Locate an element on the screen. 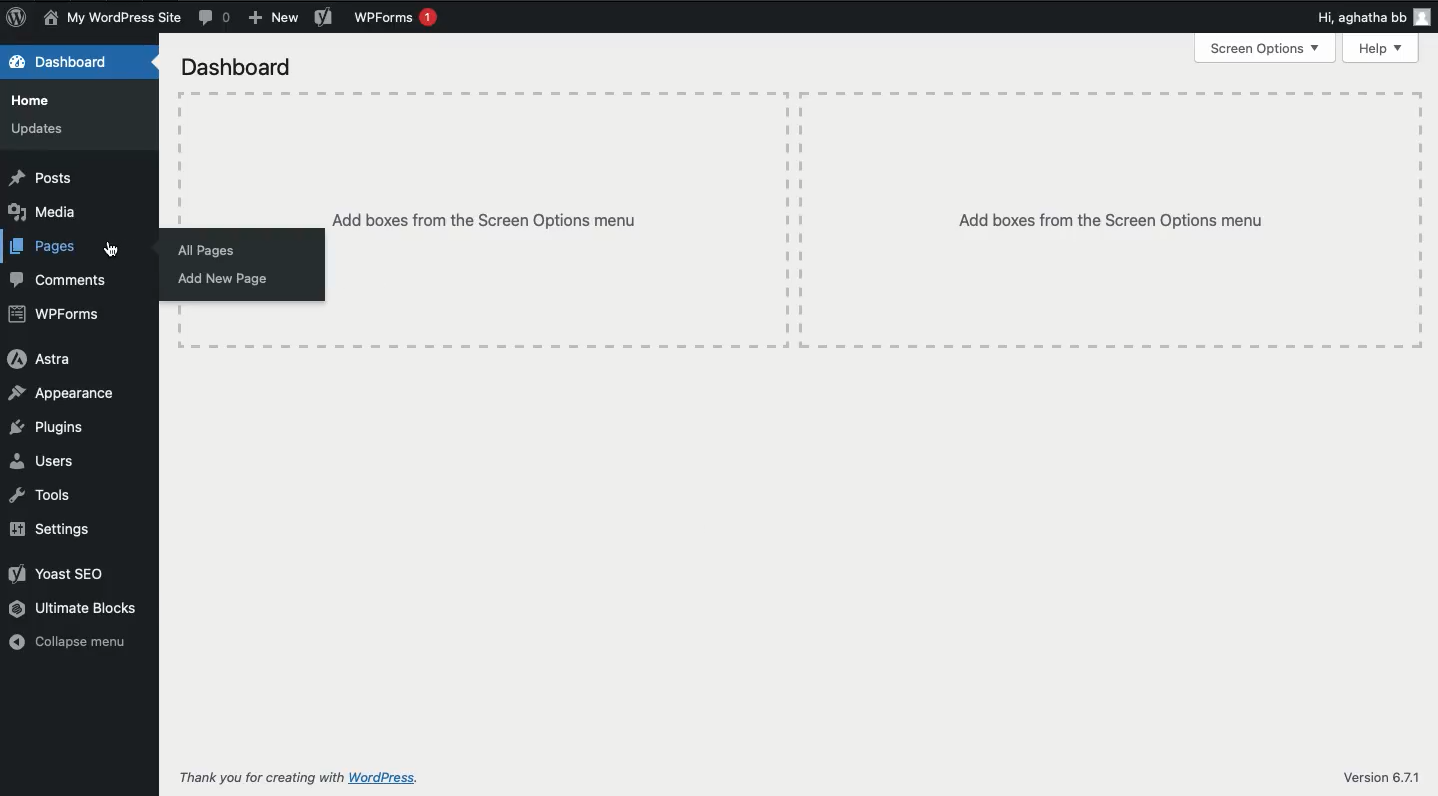 This screenshot has height=796, width=1438. Comments is located at coordinates (63, 280).